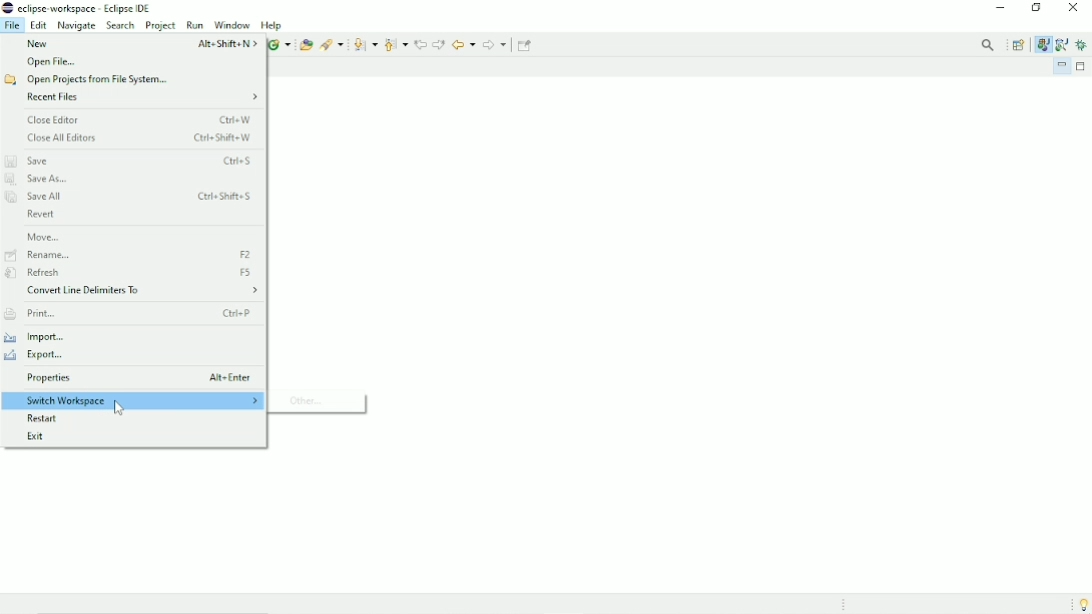 This screenshot has height=614, width=1092. I want to click on Next annotation, so click(365, 45).